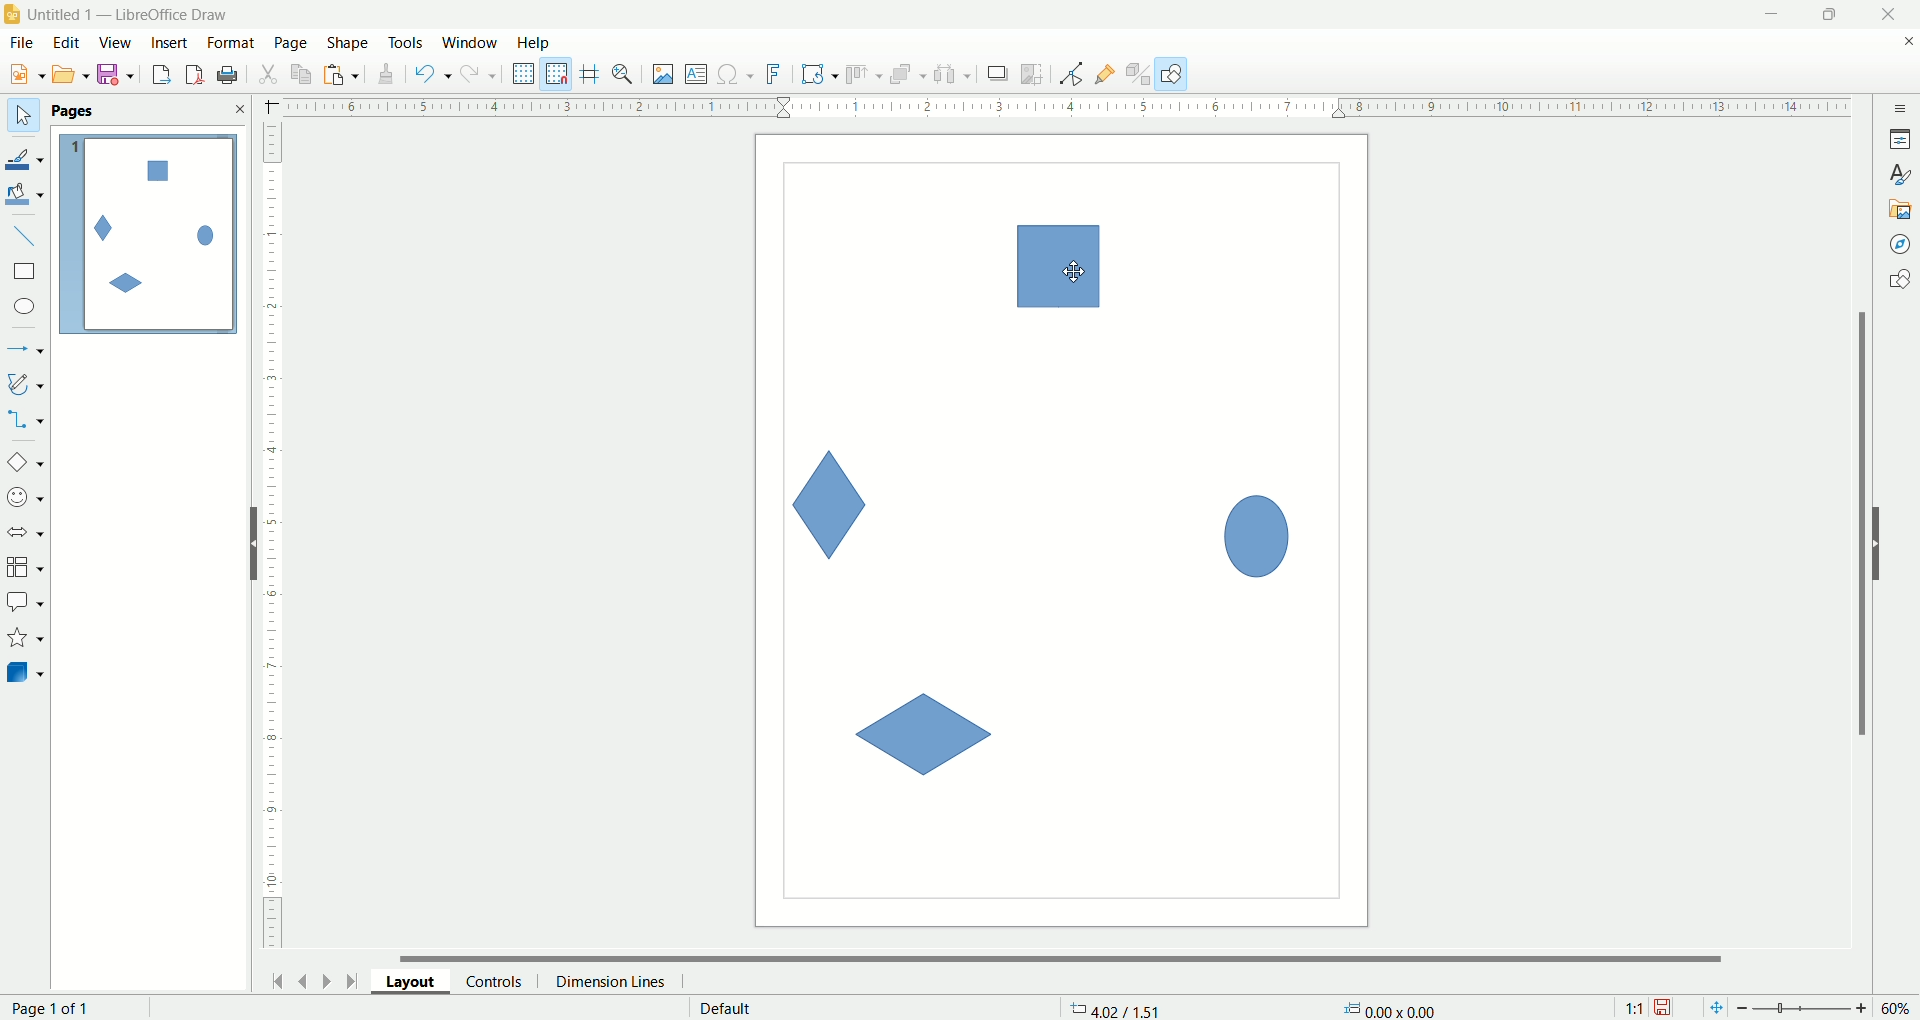 The image size is (1920, 1020). What do you see at coordinates (1898, 1008) in the screenshot?
I see `zoom percent` at bounding box center [1898, 1008].